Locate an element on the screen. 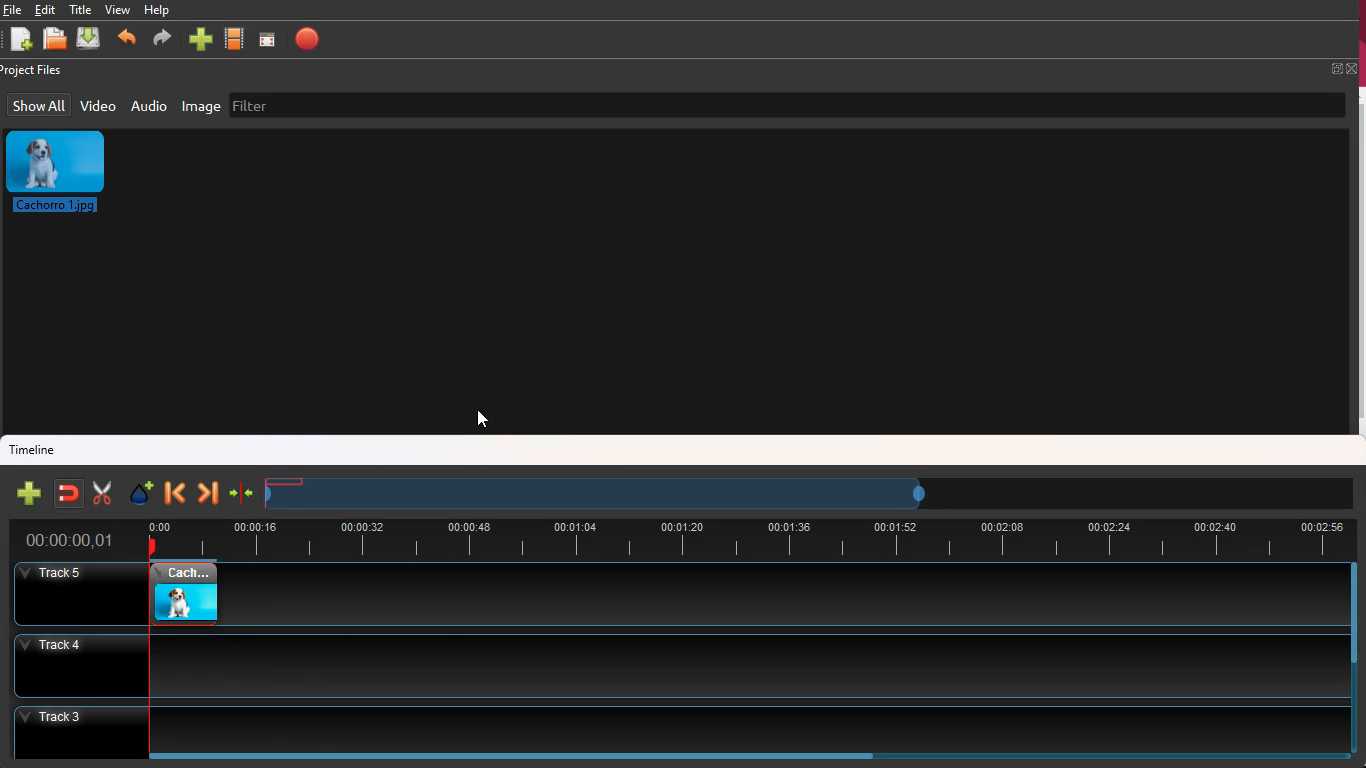 The width and height of the screenshot is (1366, 768). new is located at coordinates (20, 41).